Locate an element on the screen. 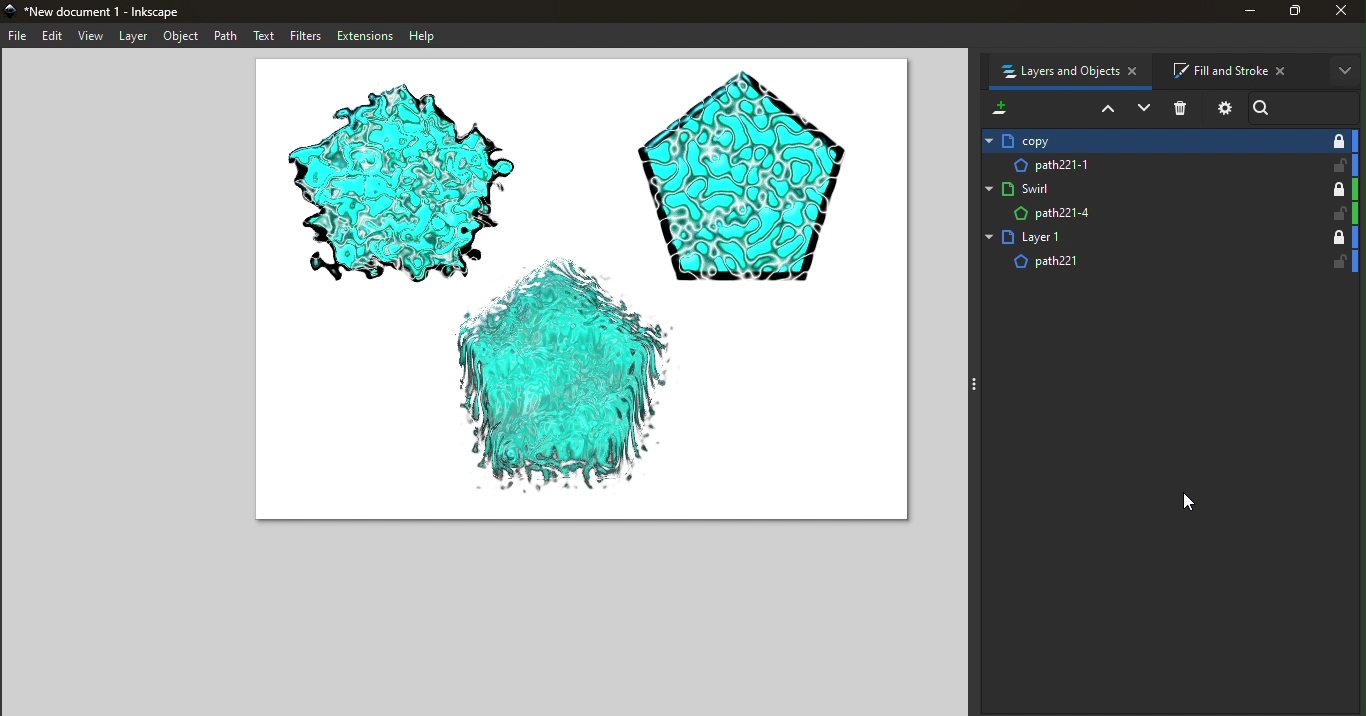 This screenshot has height=716, width=1366. Edit is located at coordinates (56, 37).